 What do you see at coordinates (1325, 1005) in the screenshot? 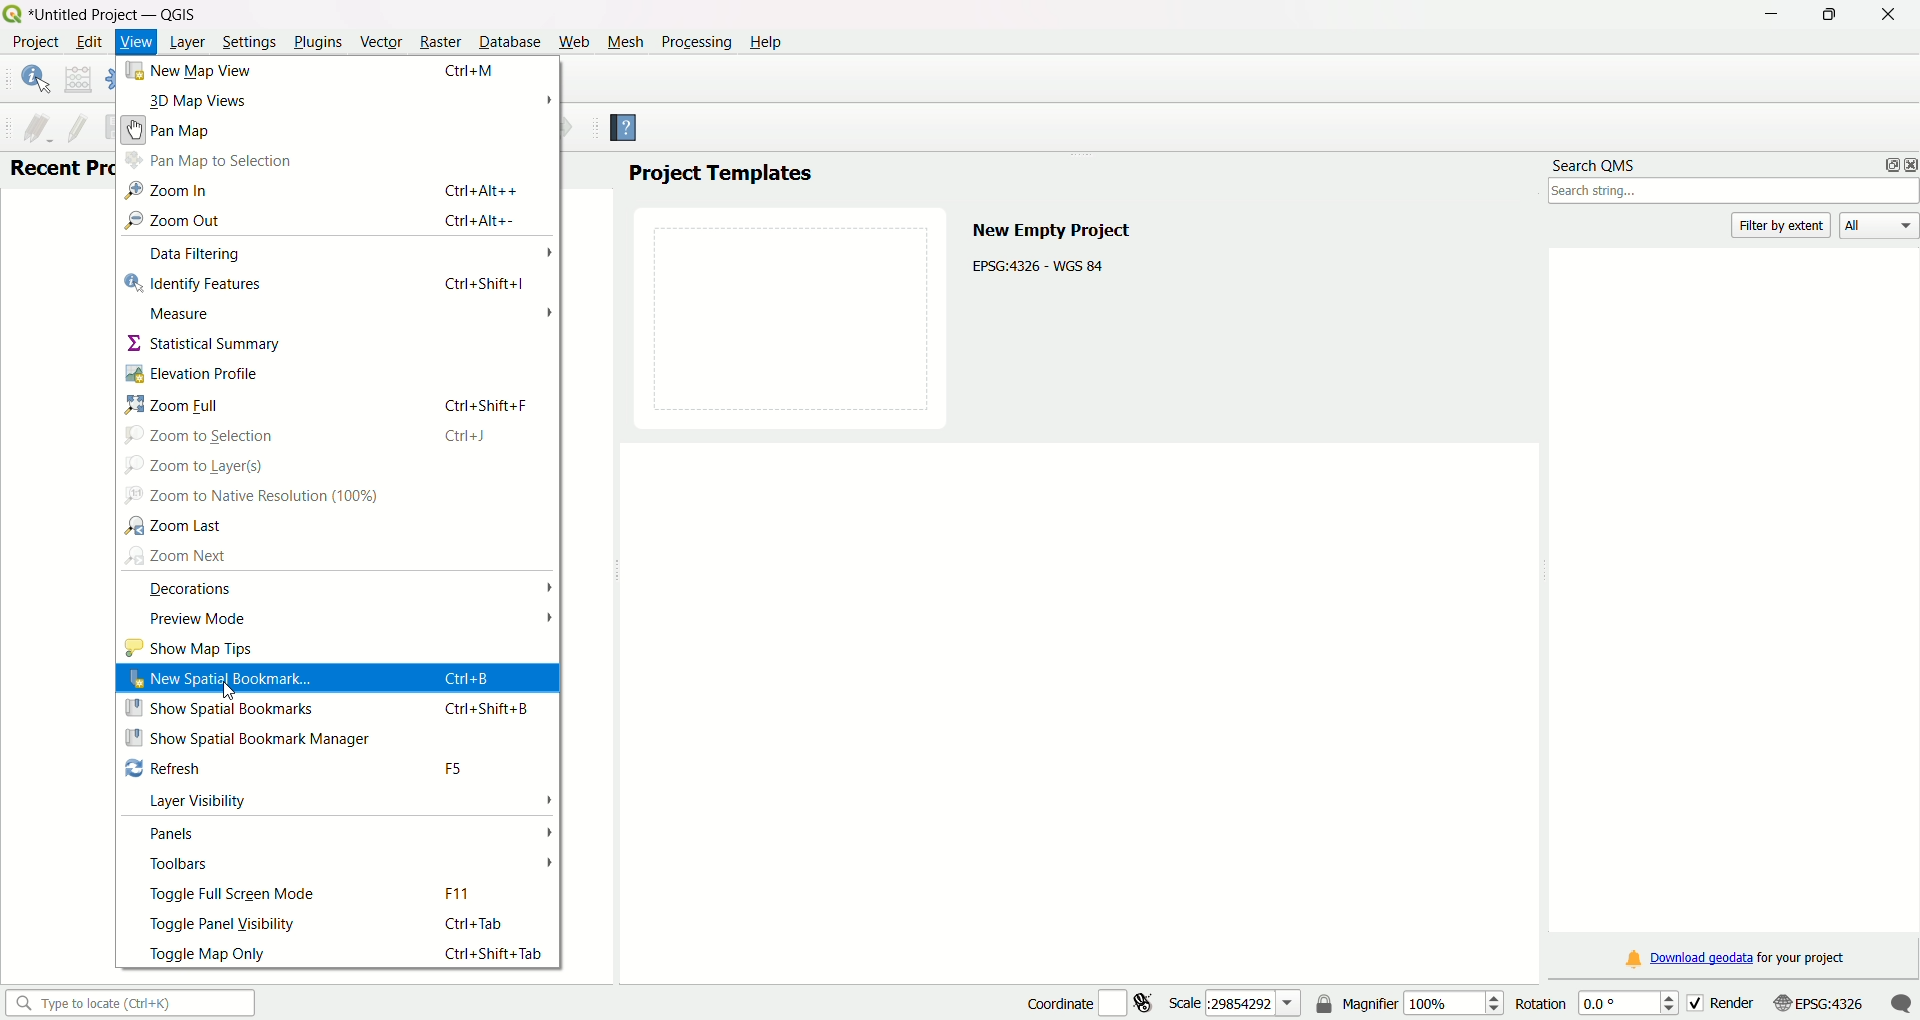
I see `lock the scale` at bounding box center [1325, 1005].